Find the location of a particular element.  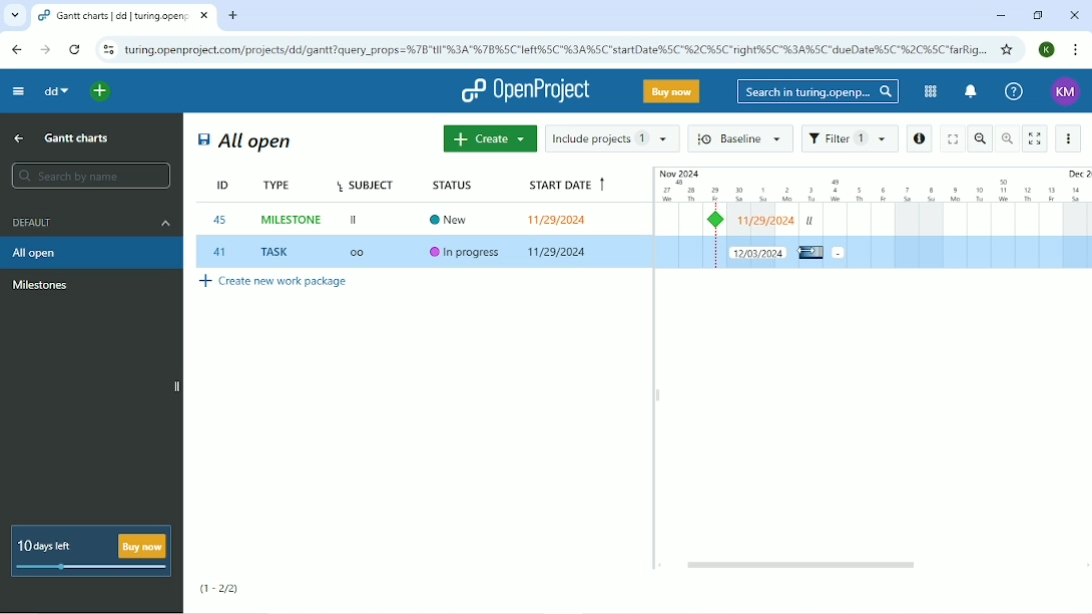

Baseline is located at coordinates (741, 138).